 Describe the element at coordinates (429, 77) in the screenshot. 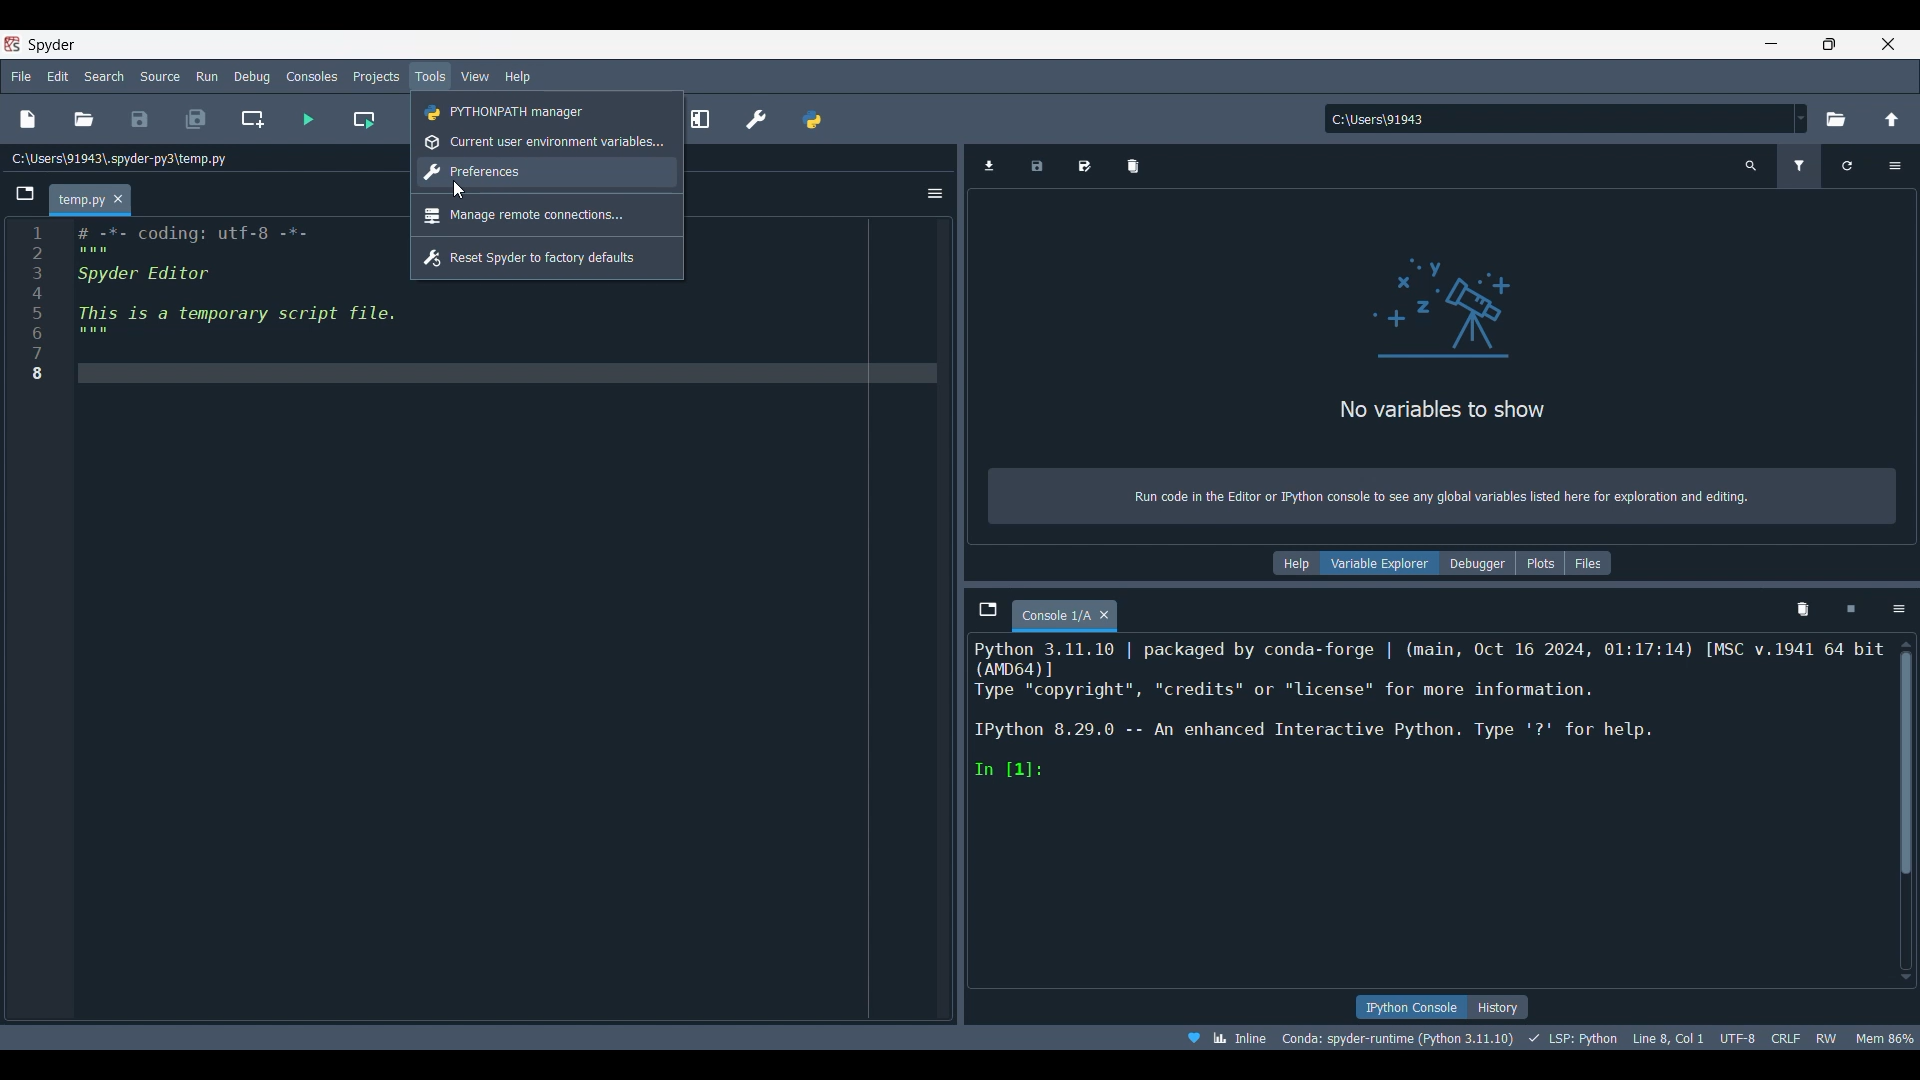

I see `Tools menu` at that location.